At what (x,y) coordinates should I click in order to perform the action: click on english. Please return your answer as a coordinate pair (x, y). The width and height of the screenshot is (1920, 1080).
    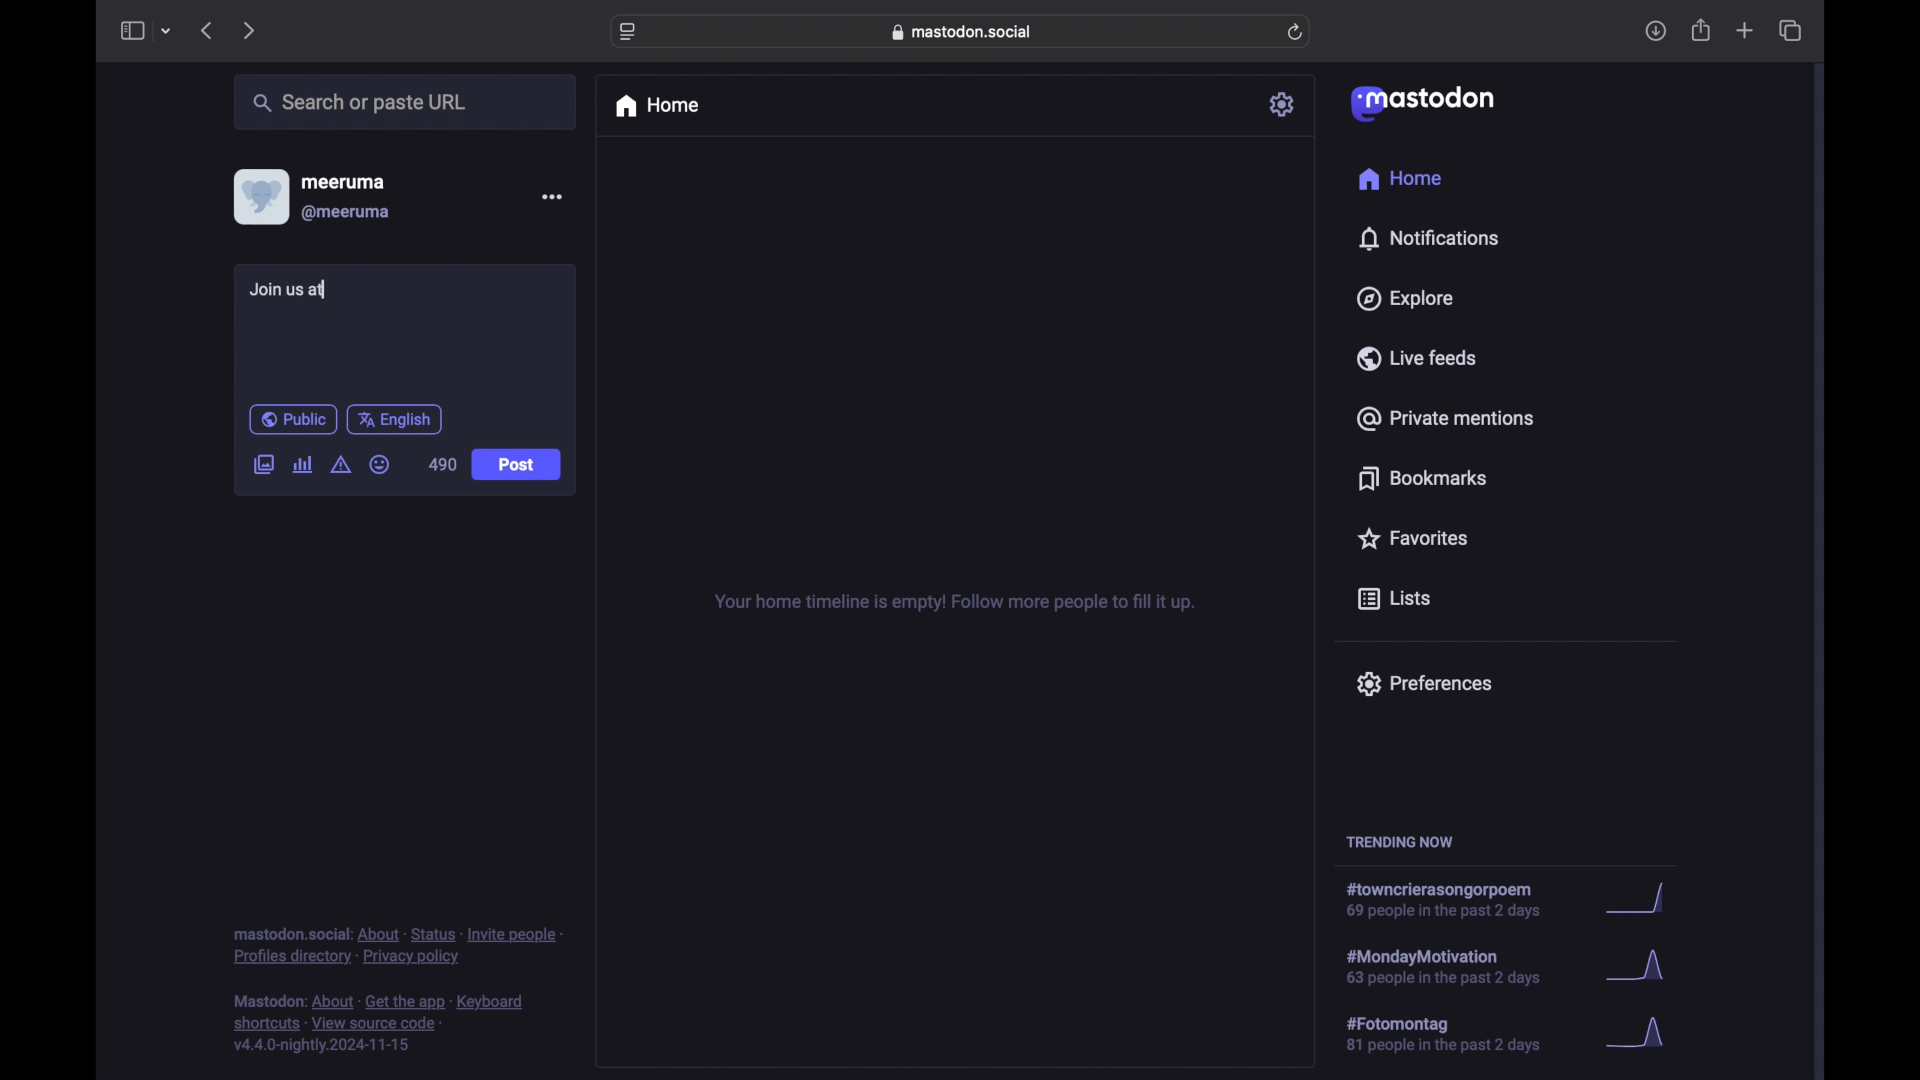
    Looking at the image, I should click on (395, 419).